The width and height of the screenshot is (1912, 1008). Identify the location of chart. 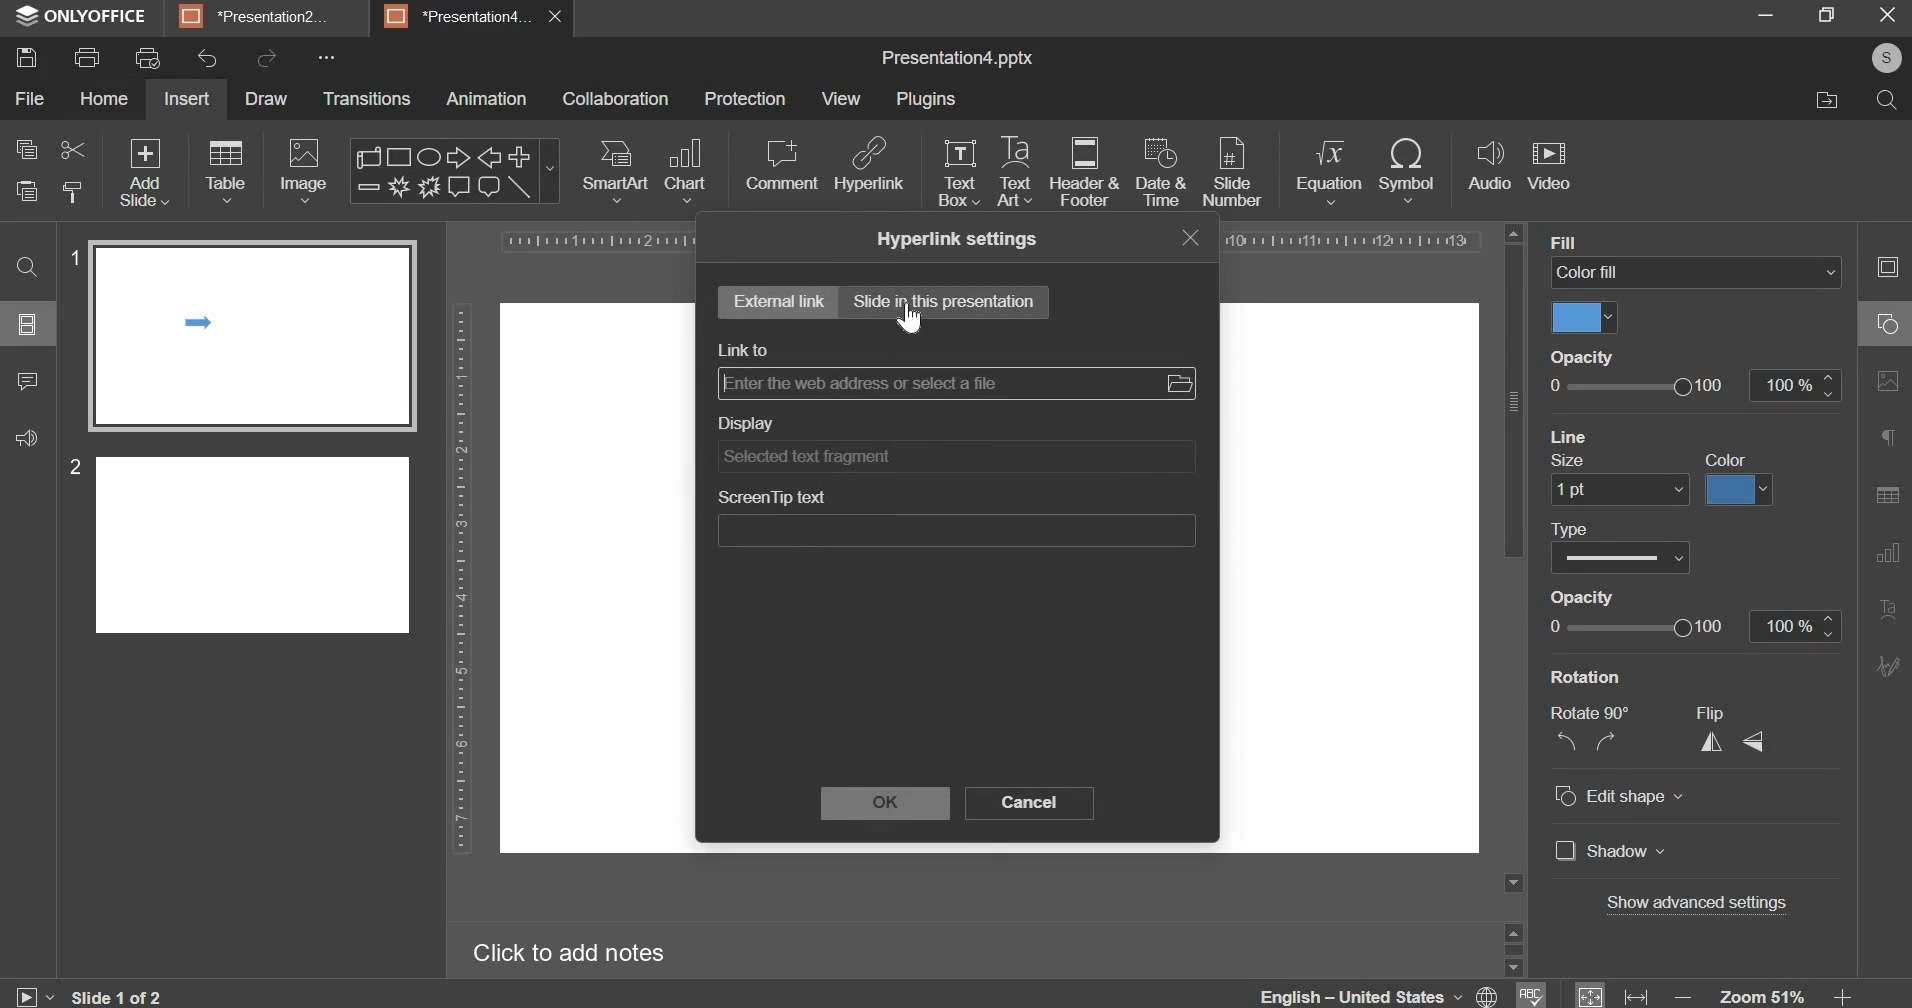
(685, 172).